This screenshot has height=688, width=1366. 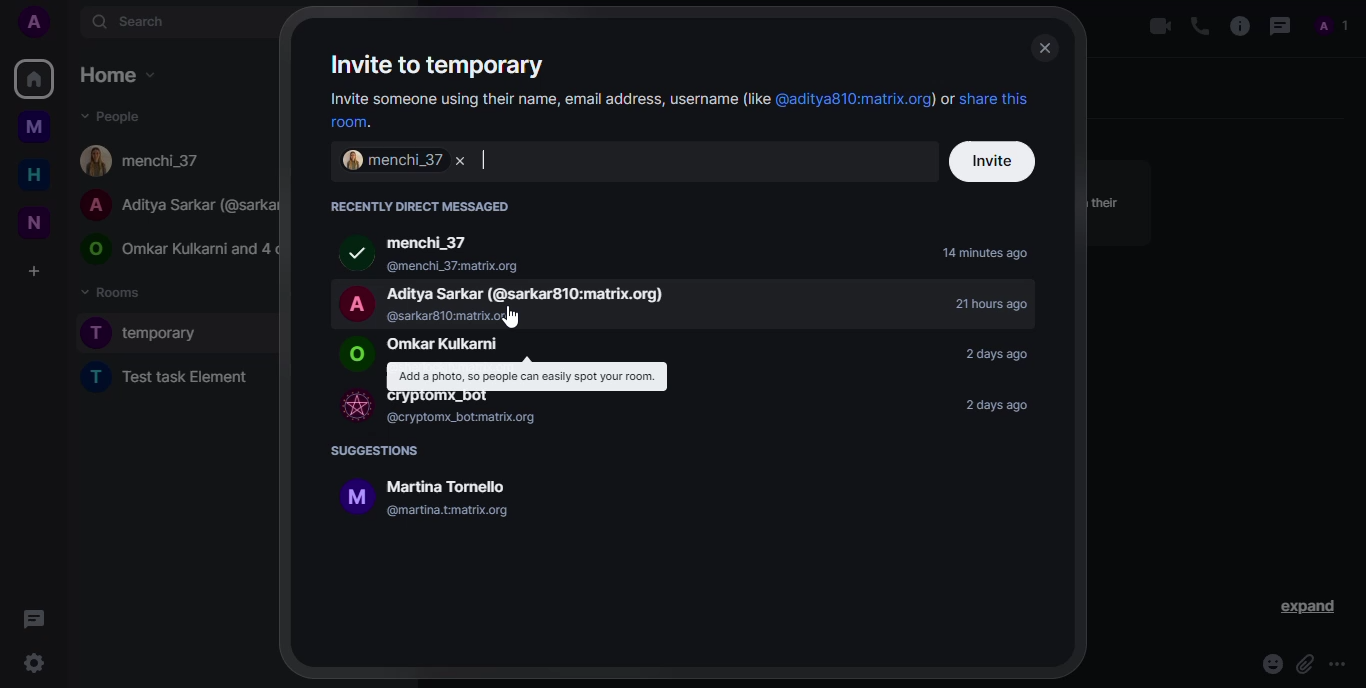 What do you see at coordinates (350, 498) in the screenshot?
I see `Profile picture` at bounding box center [350, 498].